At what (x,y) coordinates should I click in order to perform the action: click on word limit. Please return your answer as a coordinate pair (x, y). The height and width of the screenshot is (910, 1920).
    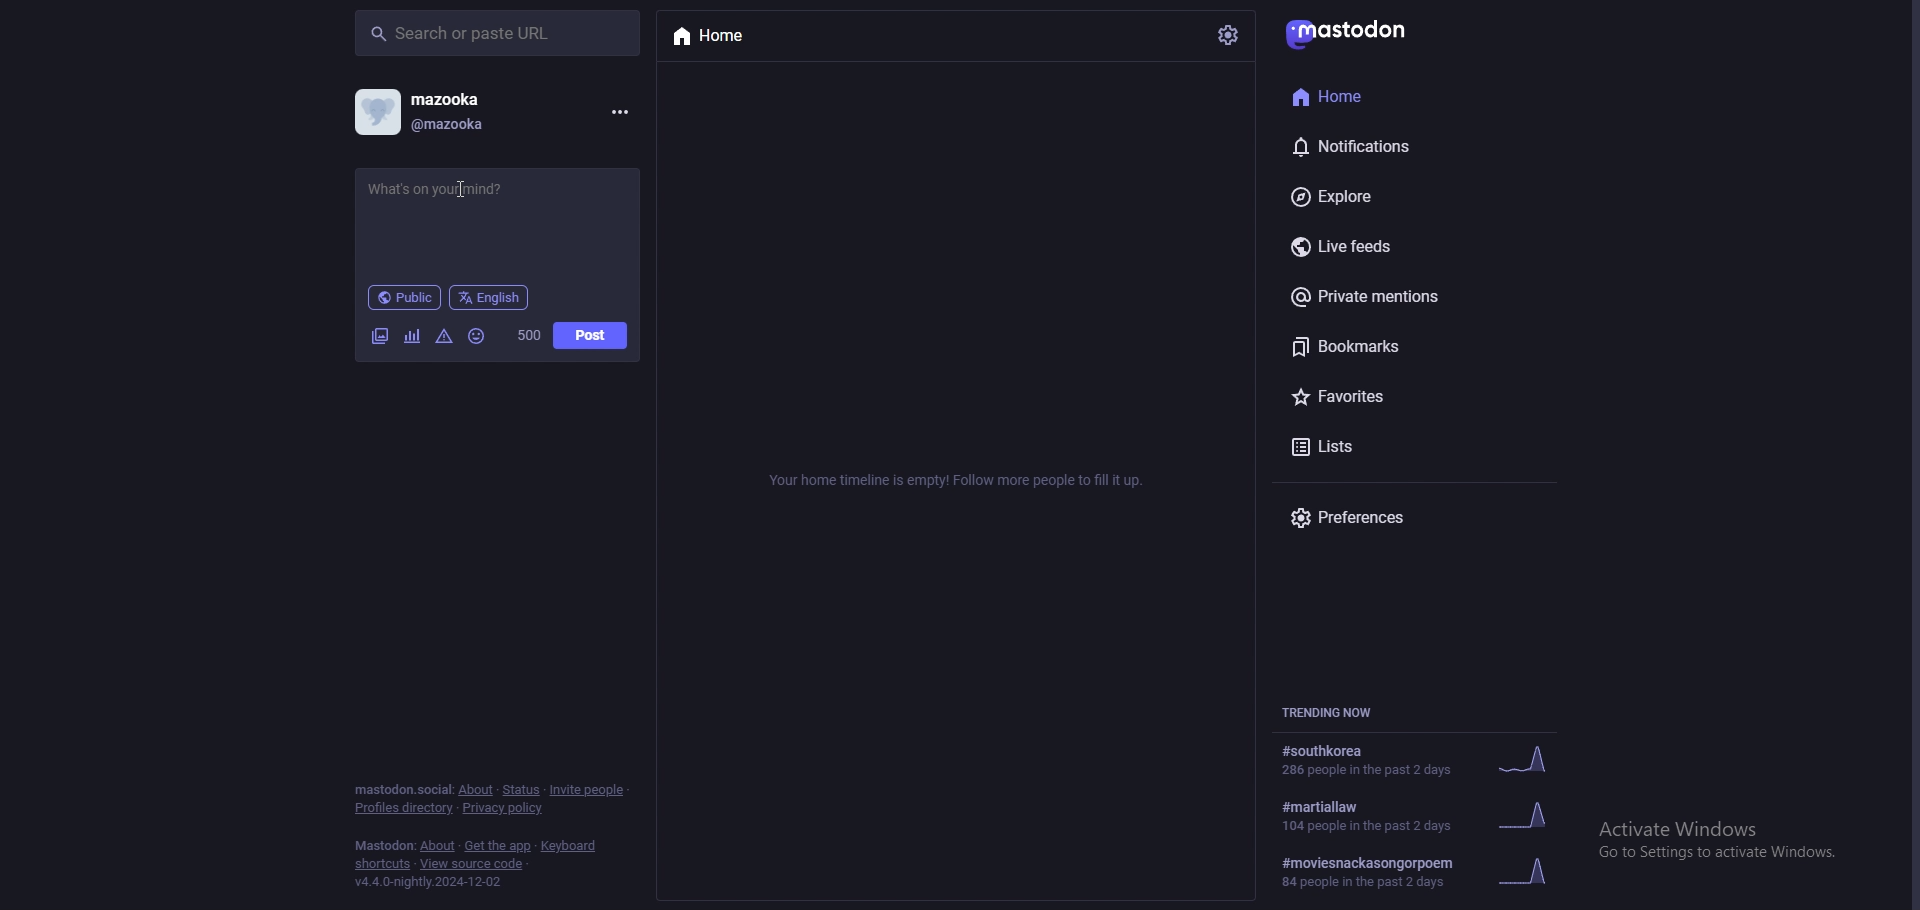
    Looking at the image, I should click on (530, 335).